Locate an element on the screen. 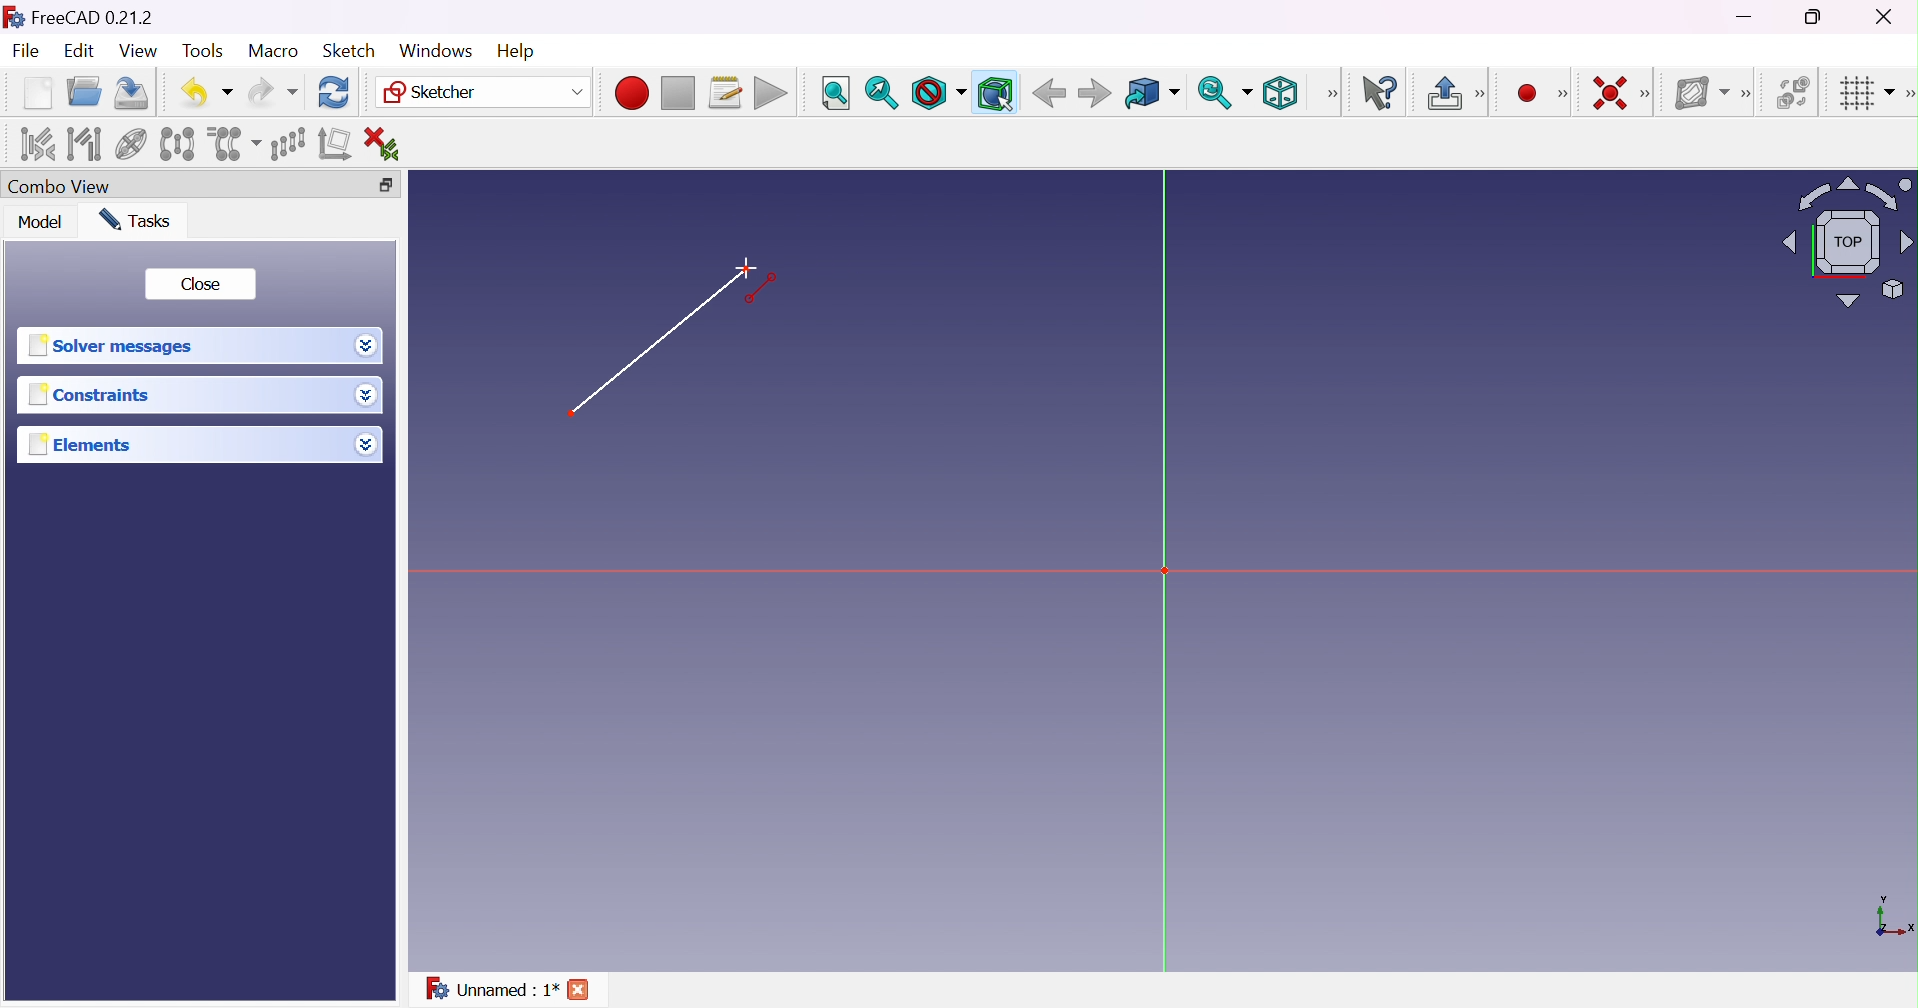  Solver messages is located at coordinates (117, 345).